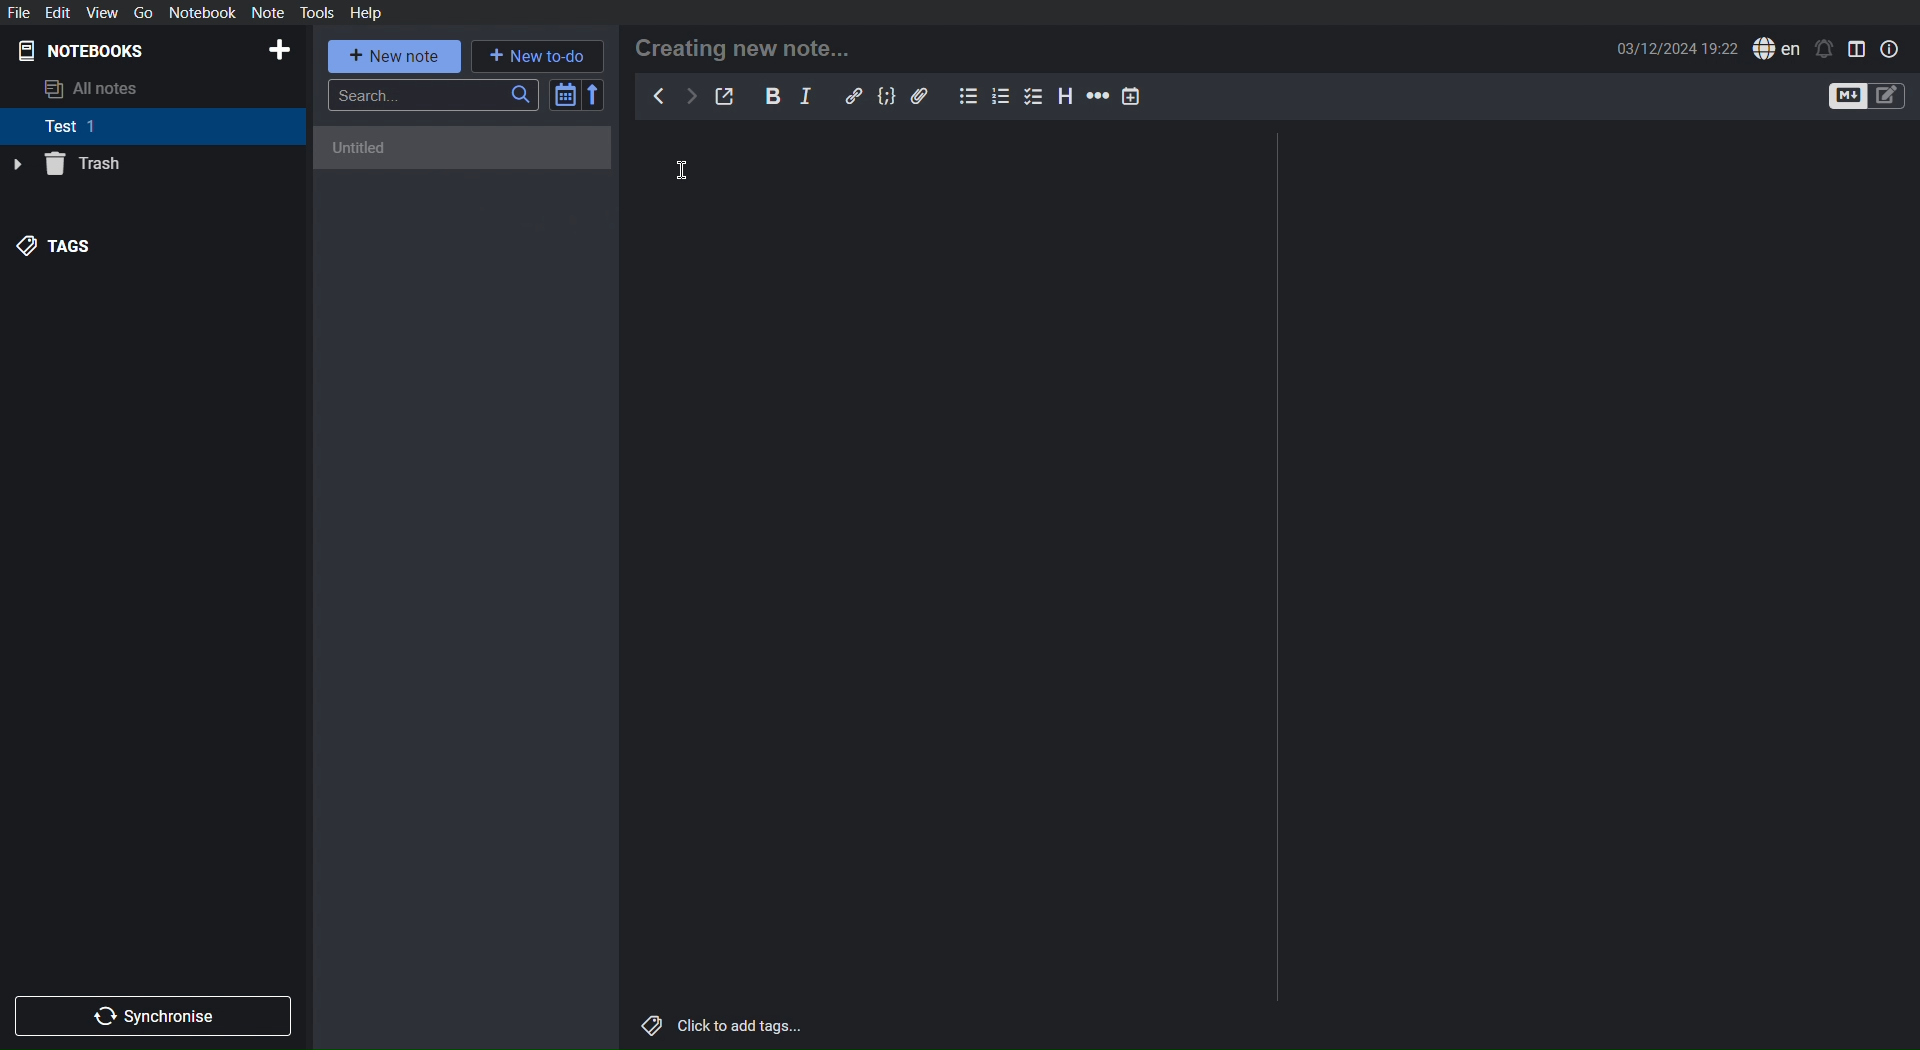  What do you see at coordinates (577, 95) in the screenshot?
I see `Sort` at bounding box center [577, 95].